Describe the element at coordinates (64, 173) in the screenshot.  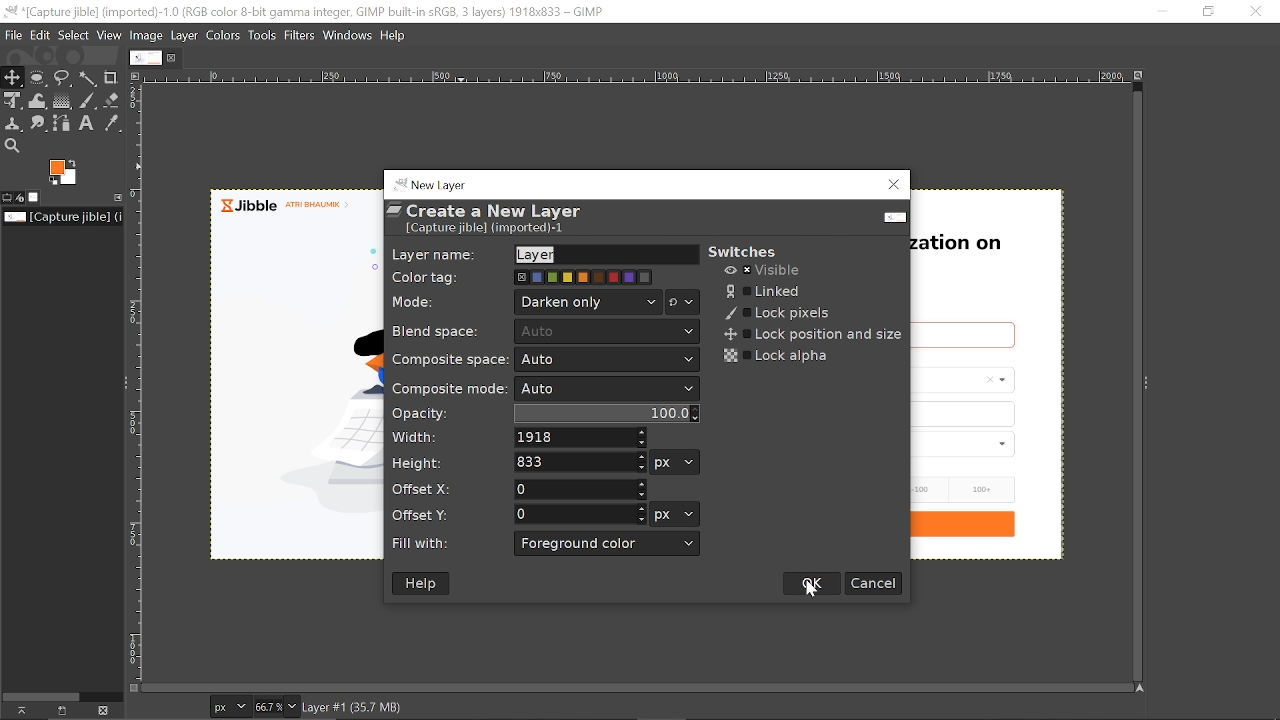
I see `Foreground color` at that location.